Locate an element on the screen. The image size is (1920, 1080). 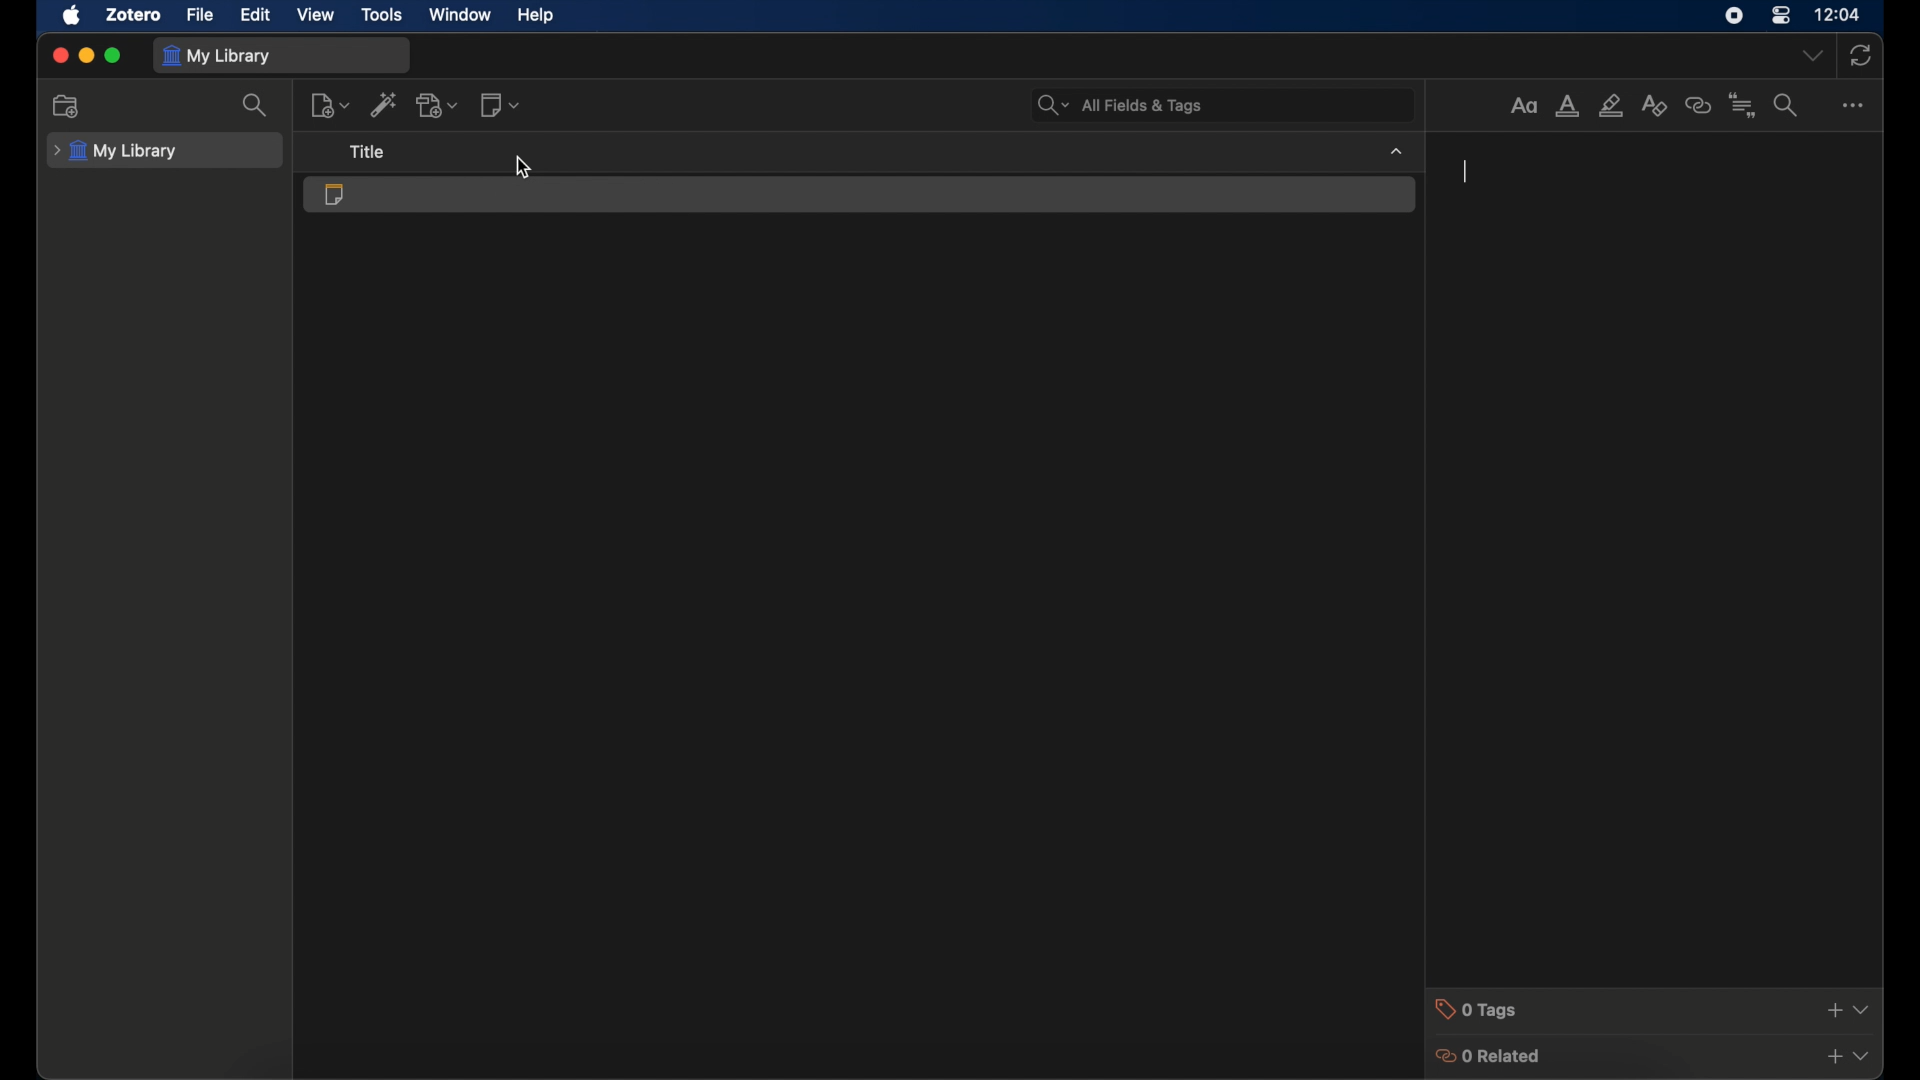
0 tags is located at coordinates (1656, 1008).